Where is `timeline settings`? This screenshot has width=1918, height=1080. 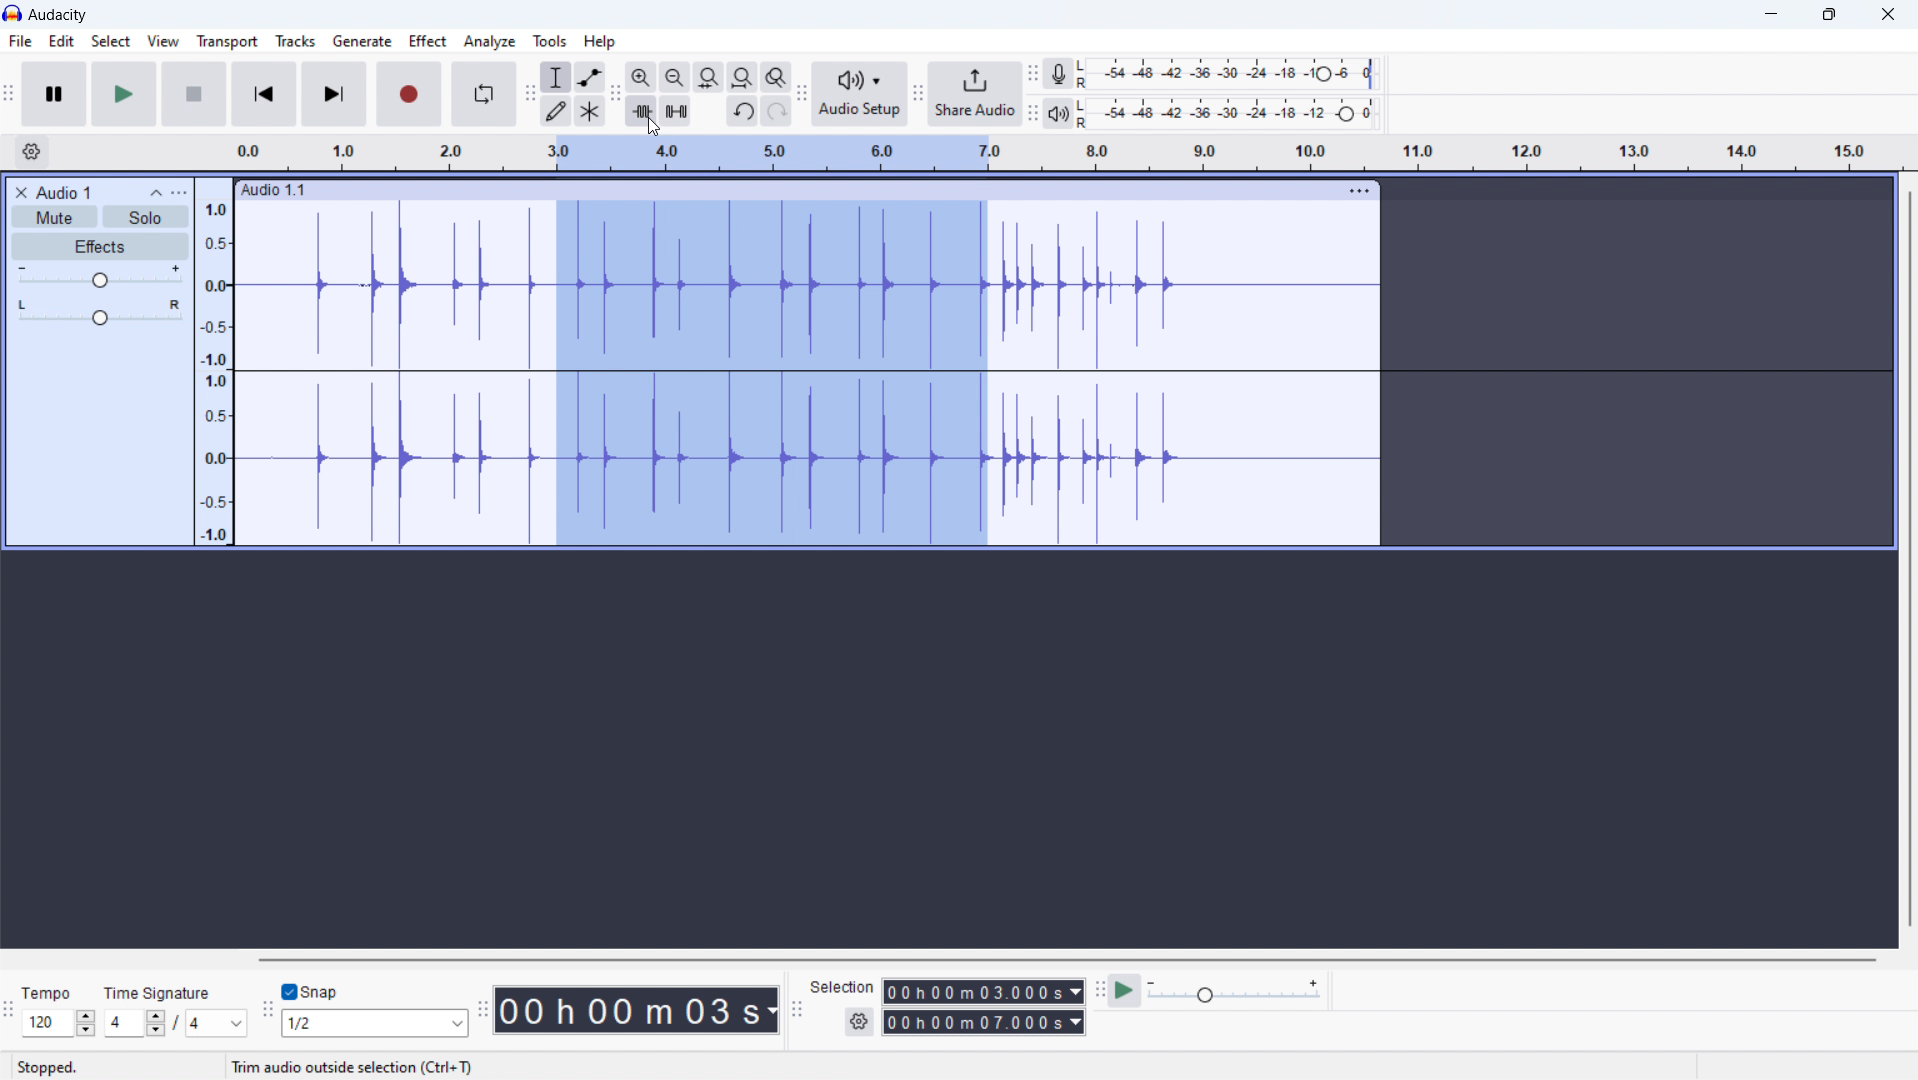
timeline settings is located at coordinates (31, 152).